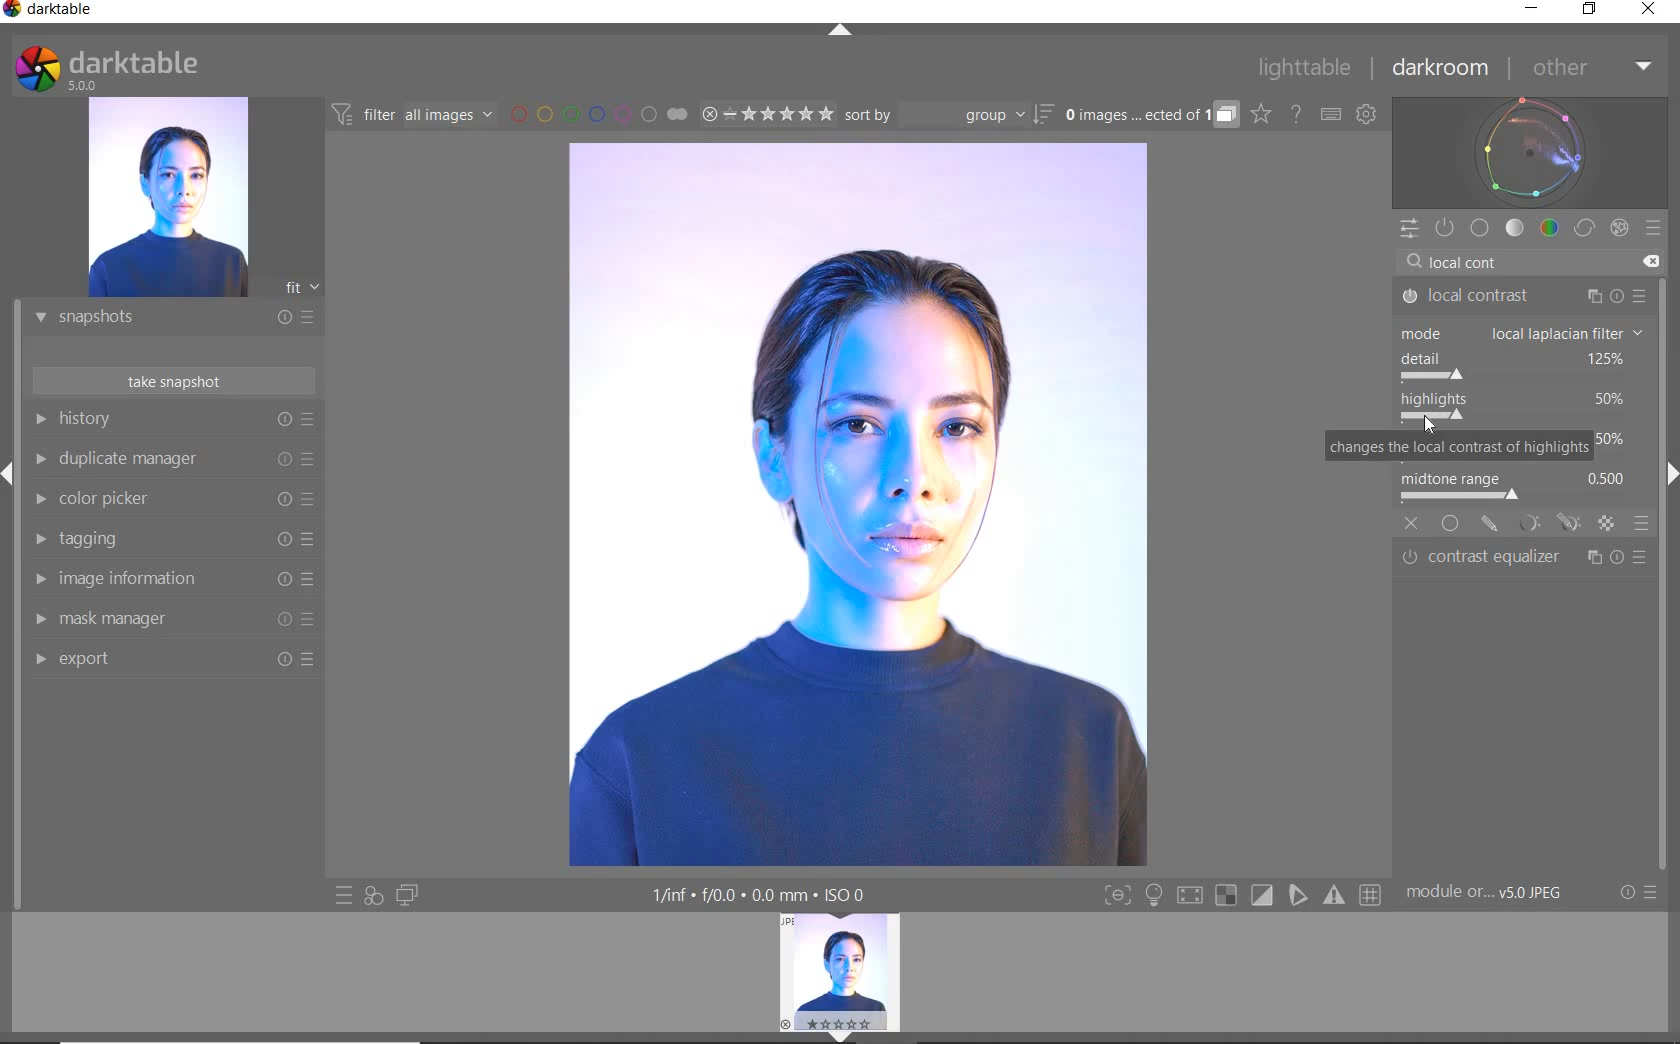 The height and width of the screenshot is (1044, 1680). Describe the element at coordinates (947, 114) in the screenshot. I see `SORT` at that location.